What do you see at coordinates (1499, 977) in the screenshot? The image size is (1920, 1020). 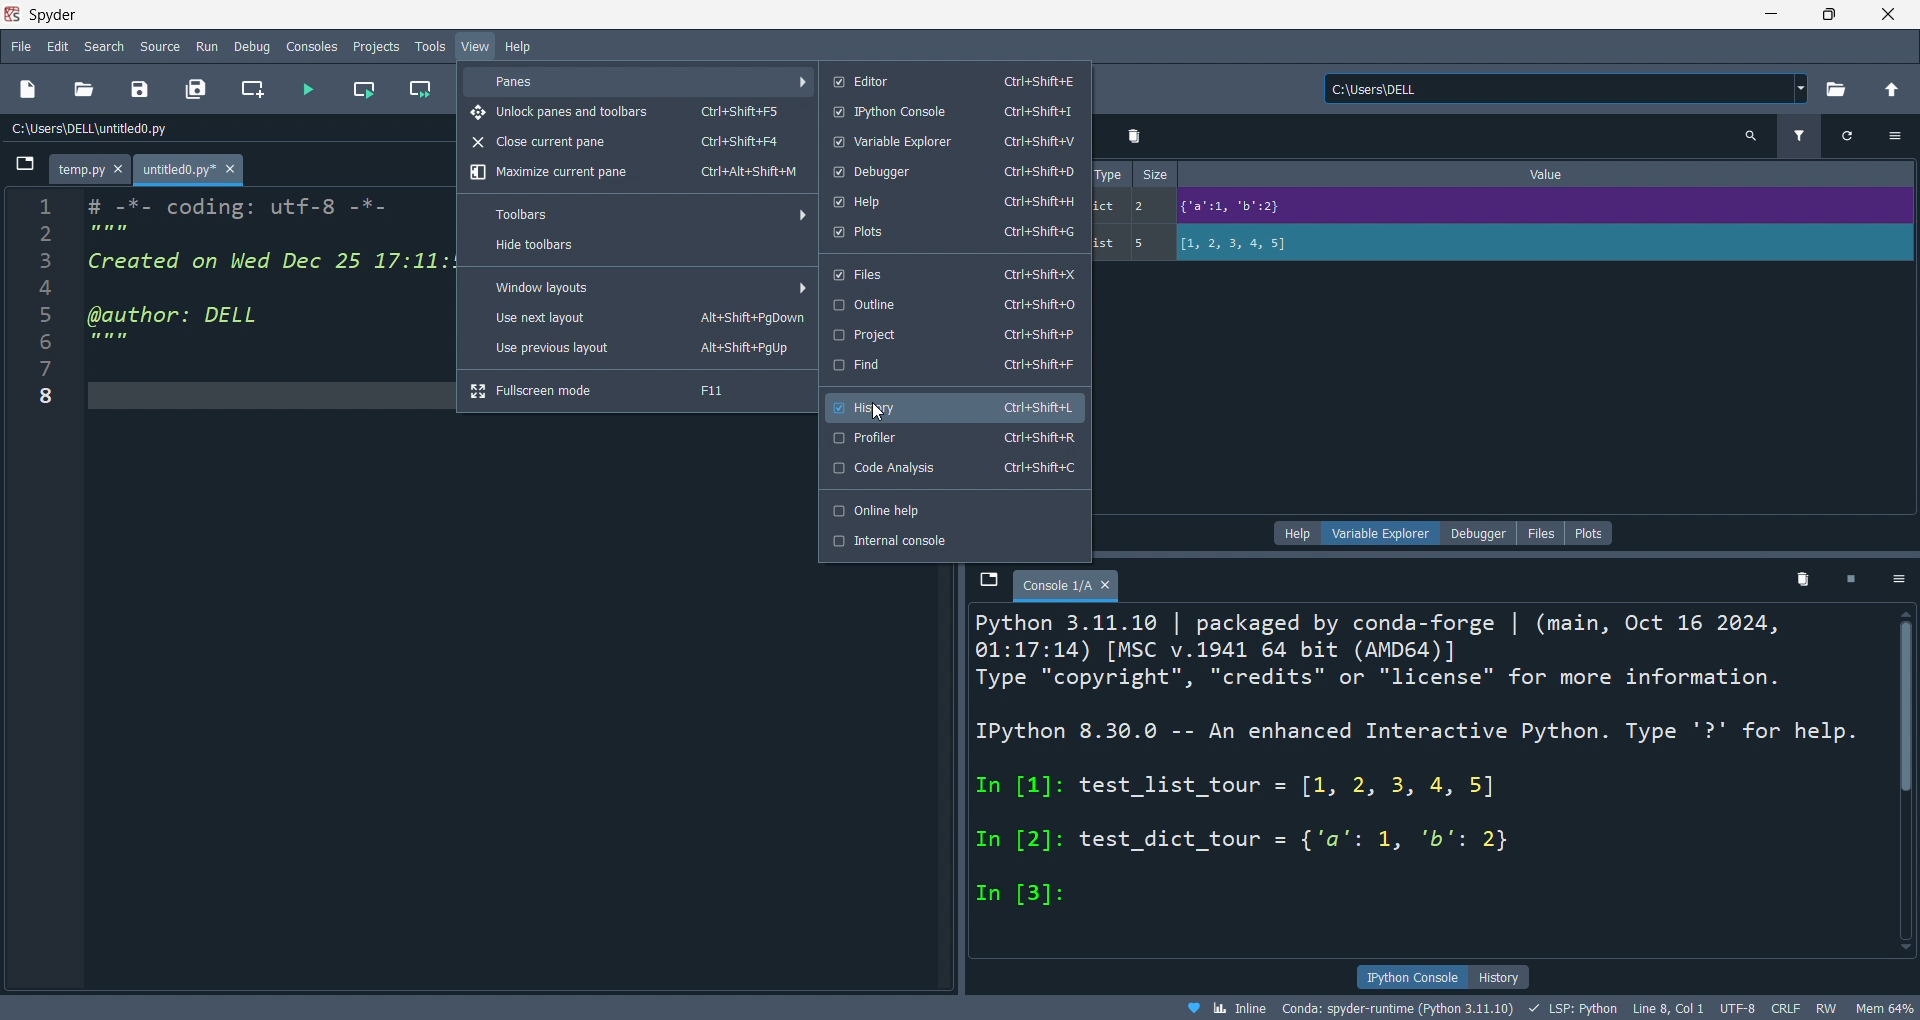 I see `history` at bounding box center [1499, 977].